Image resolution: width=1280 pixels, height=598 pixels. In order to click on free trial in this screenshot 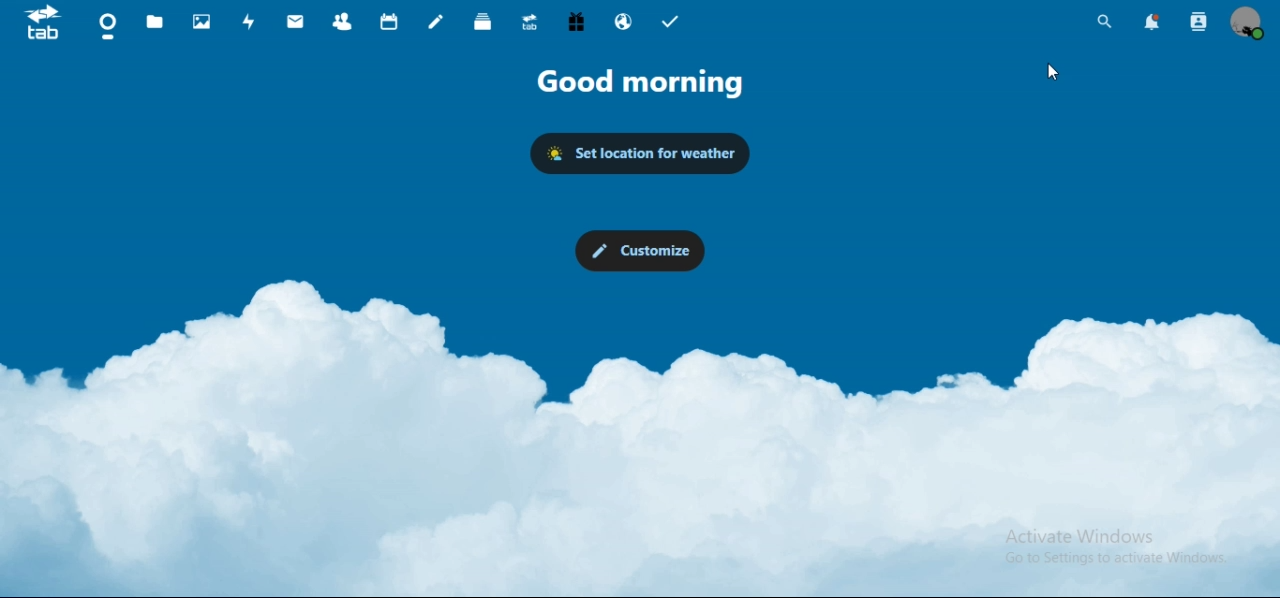, I will do `click(578, 22)`.